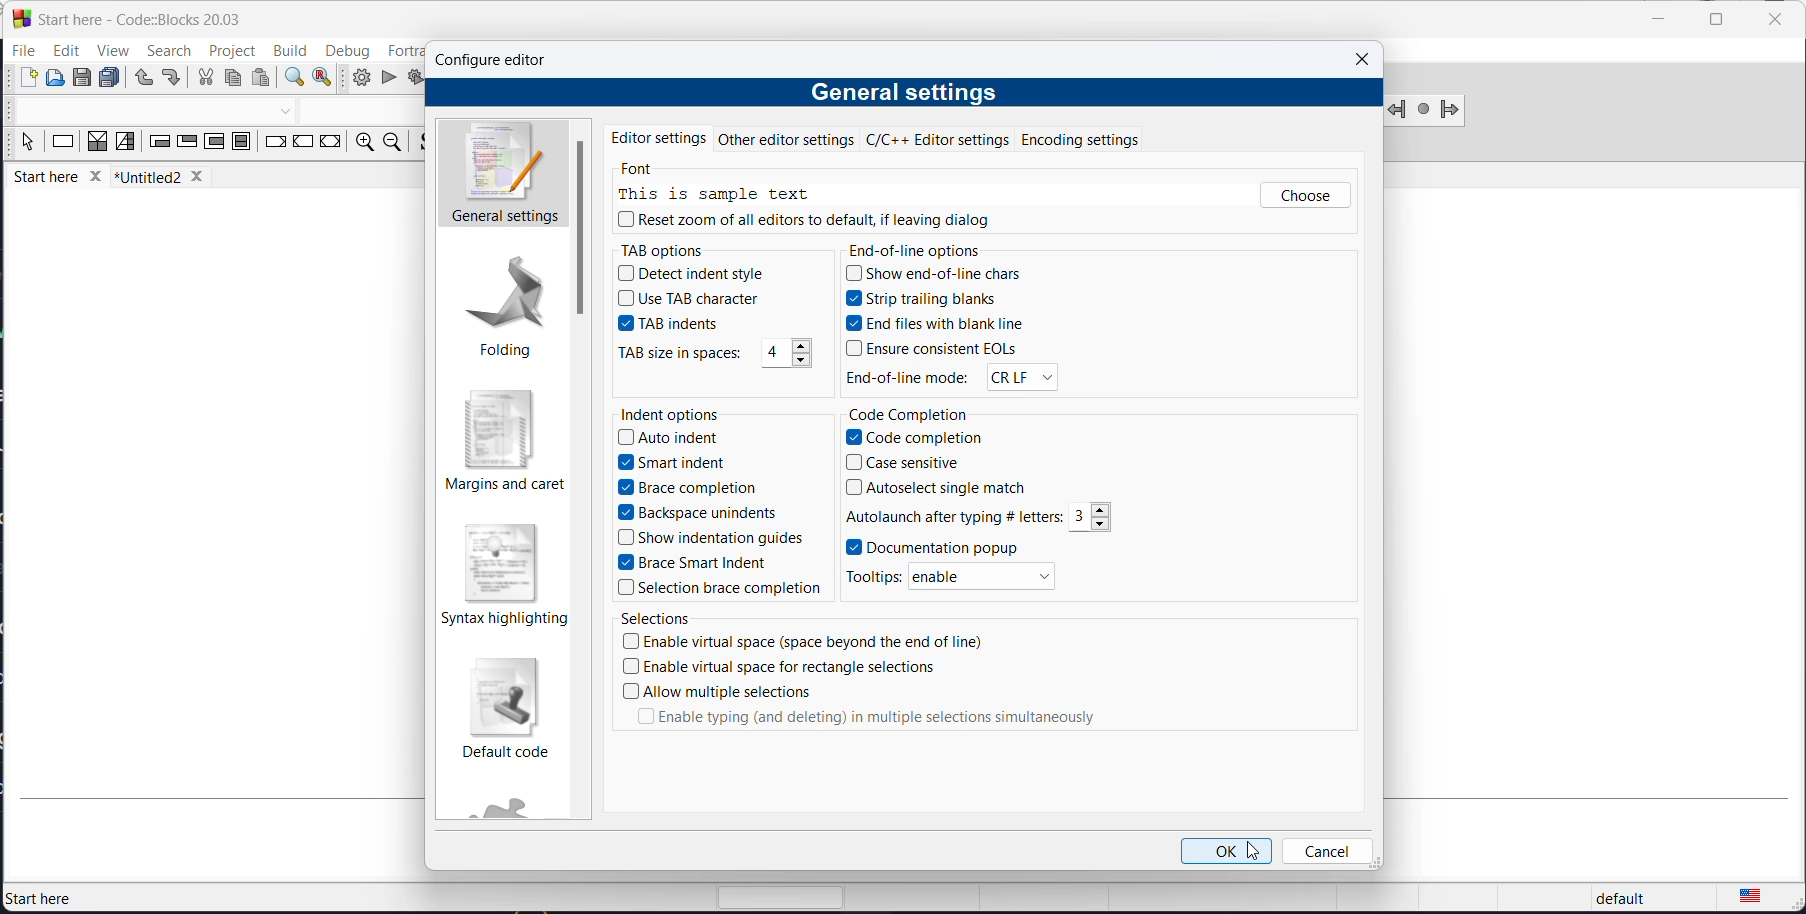 This screenshot has width=1806, height=914. What do you see at coordinates (646, 170) in the screenshot?
I see `font` at bounding box center [646, 170].